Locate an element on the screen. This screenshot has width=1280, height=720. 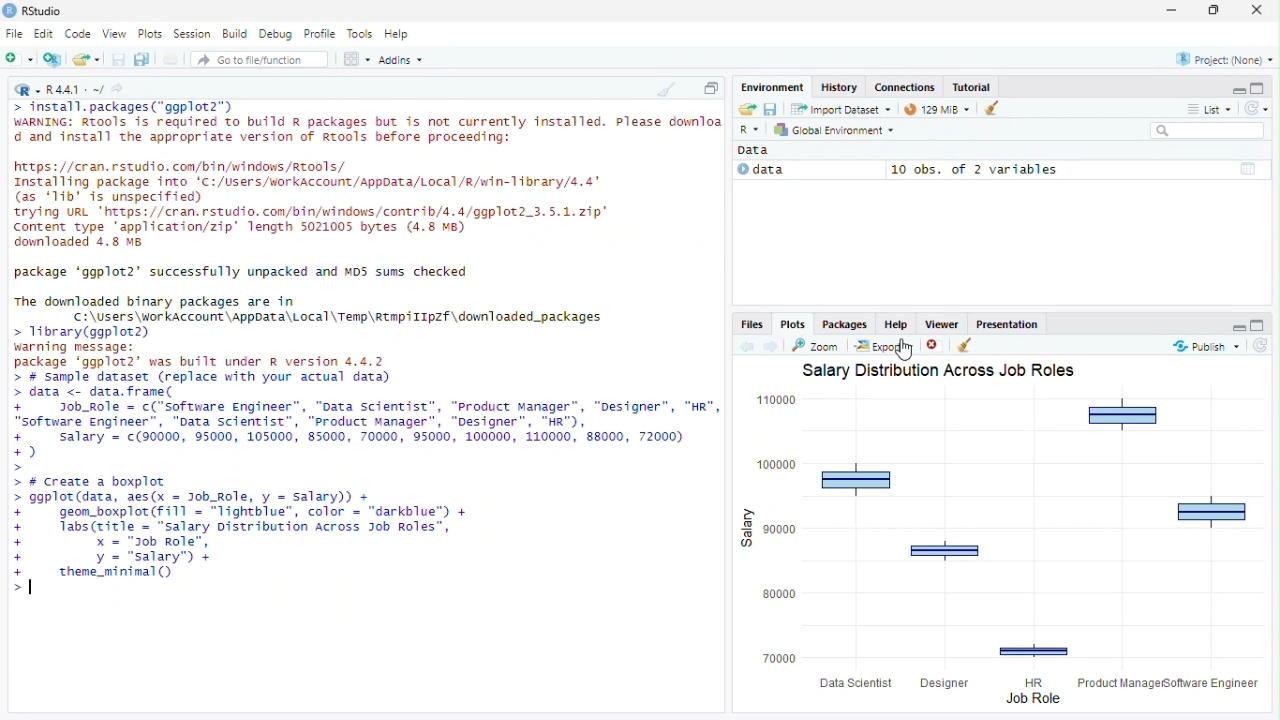
Export is located at coordinates (885, 346).